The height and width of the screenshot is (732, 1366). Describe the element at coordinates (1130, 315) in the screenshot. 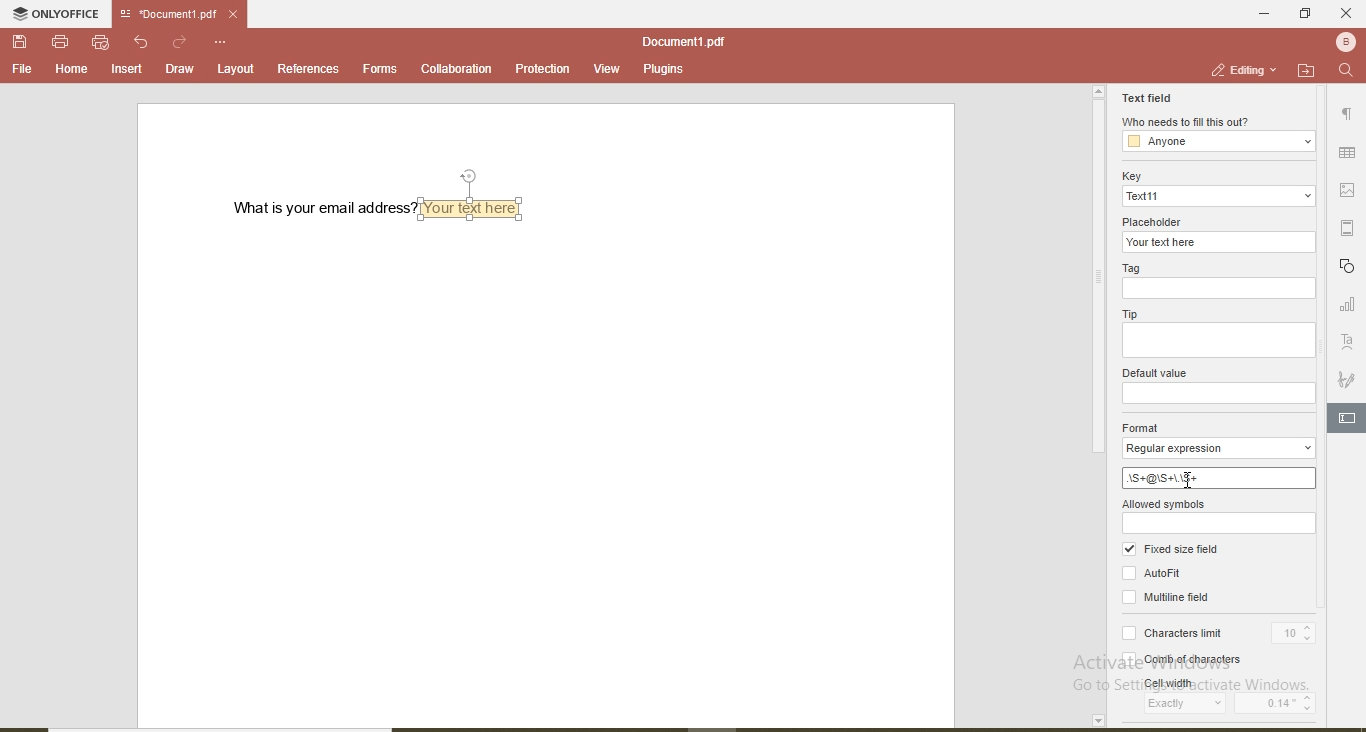

I see `tip` at that location.